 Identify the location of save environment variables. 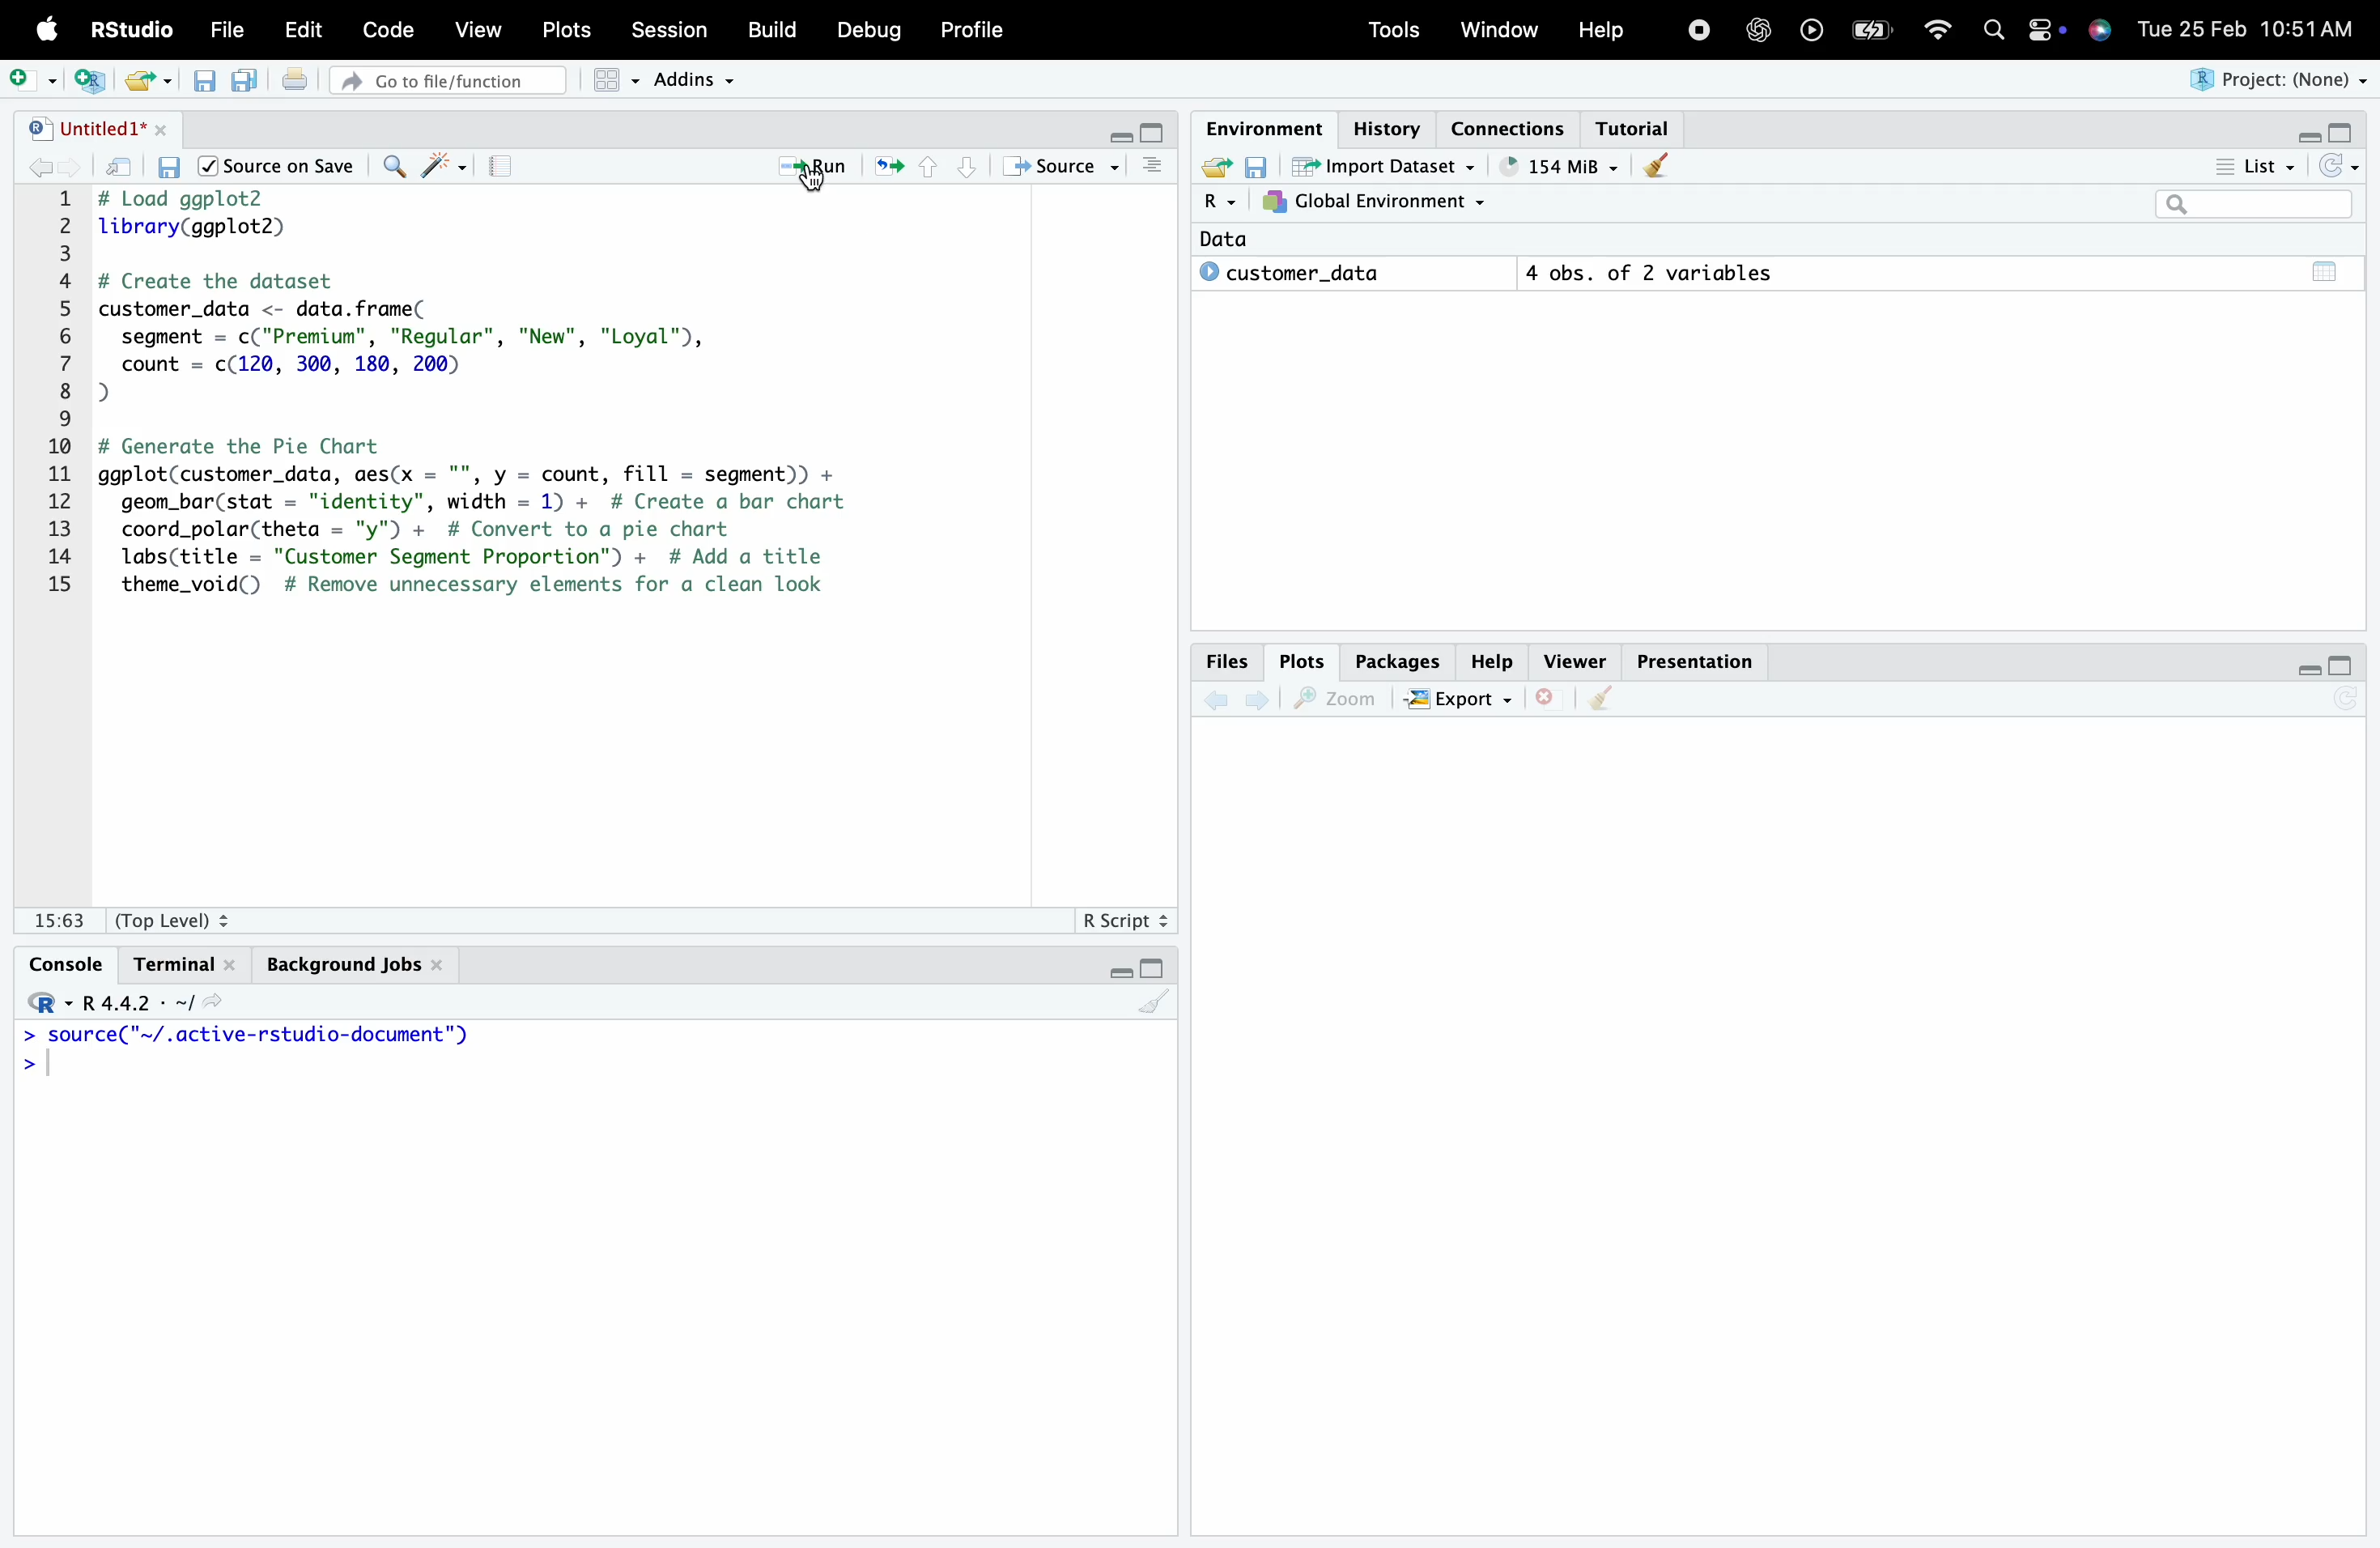
(1255, 164).